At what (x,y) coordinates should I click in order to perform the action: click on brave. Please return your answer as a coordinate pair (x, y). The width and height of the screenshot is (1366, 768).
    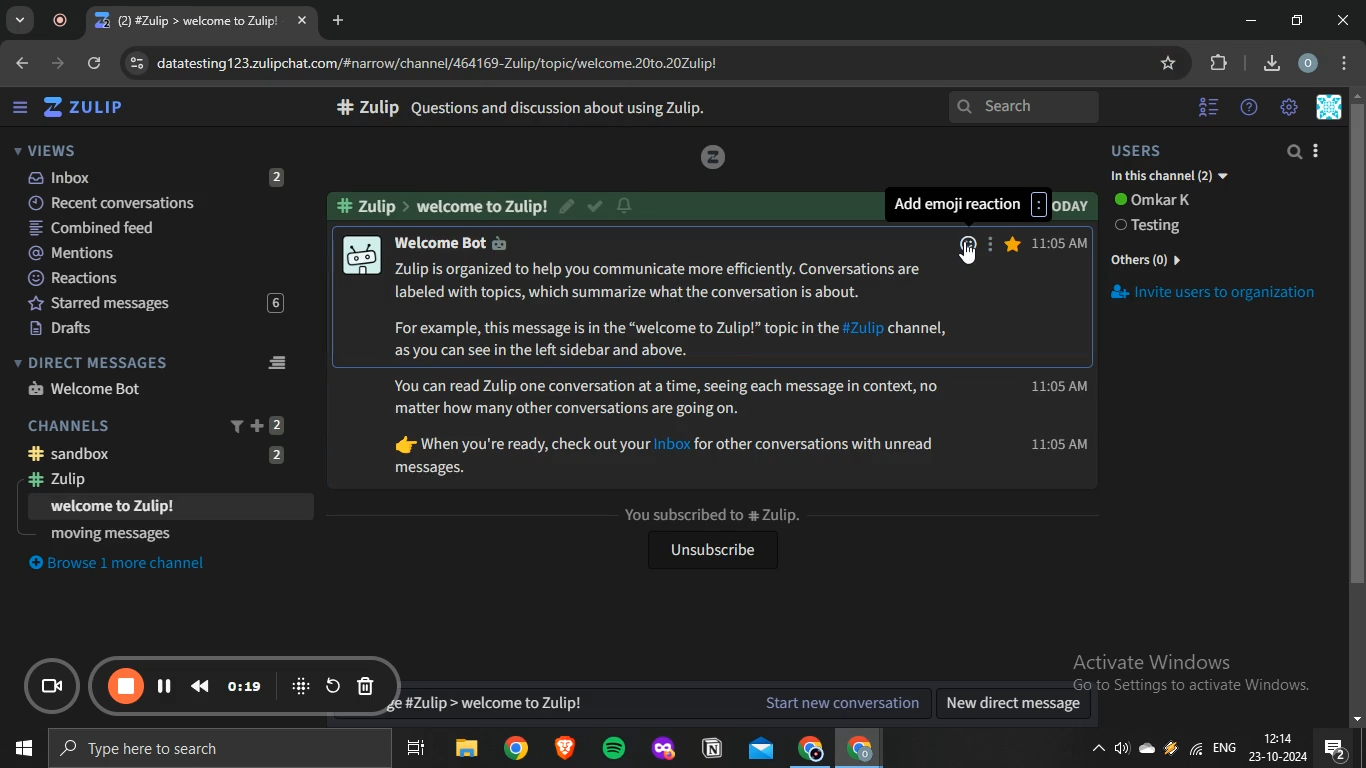
    Looking at the image, I should click on (563, 750).